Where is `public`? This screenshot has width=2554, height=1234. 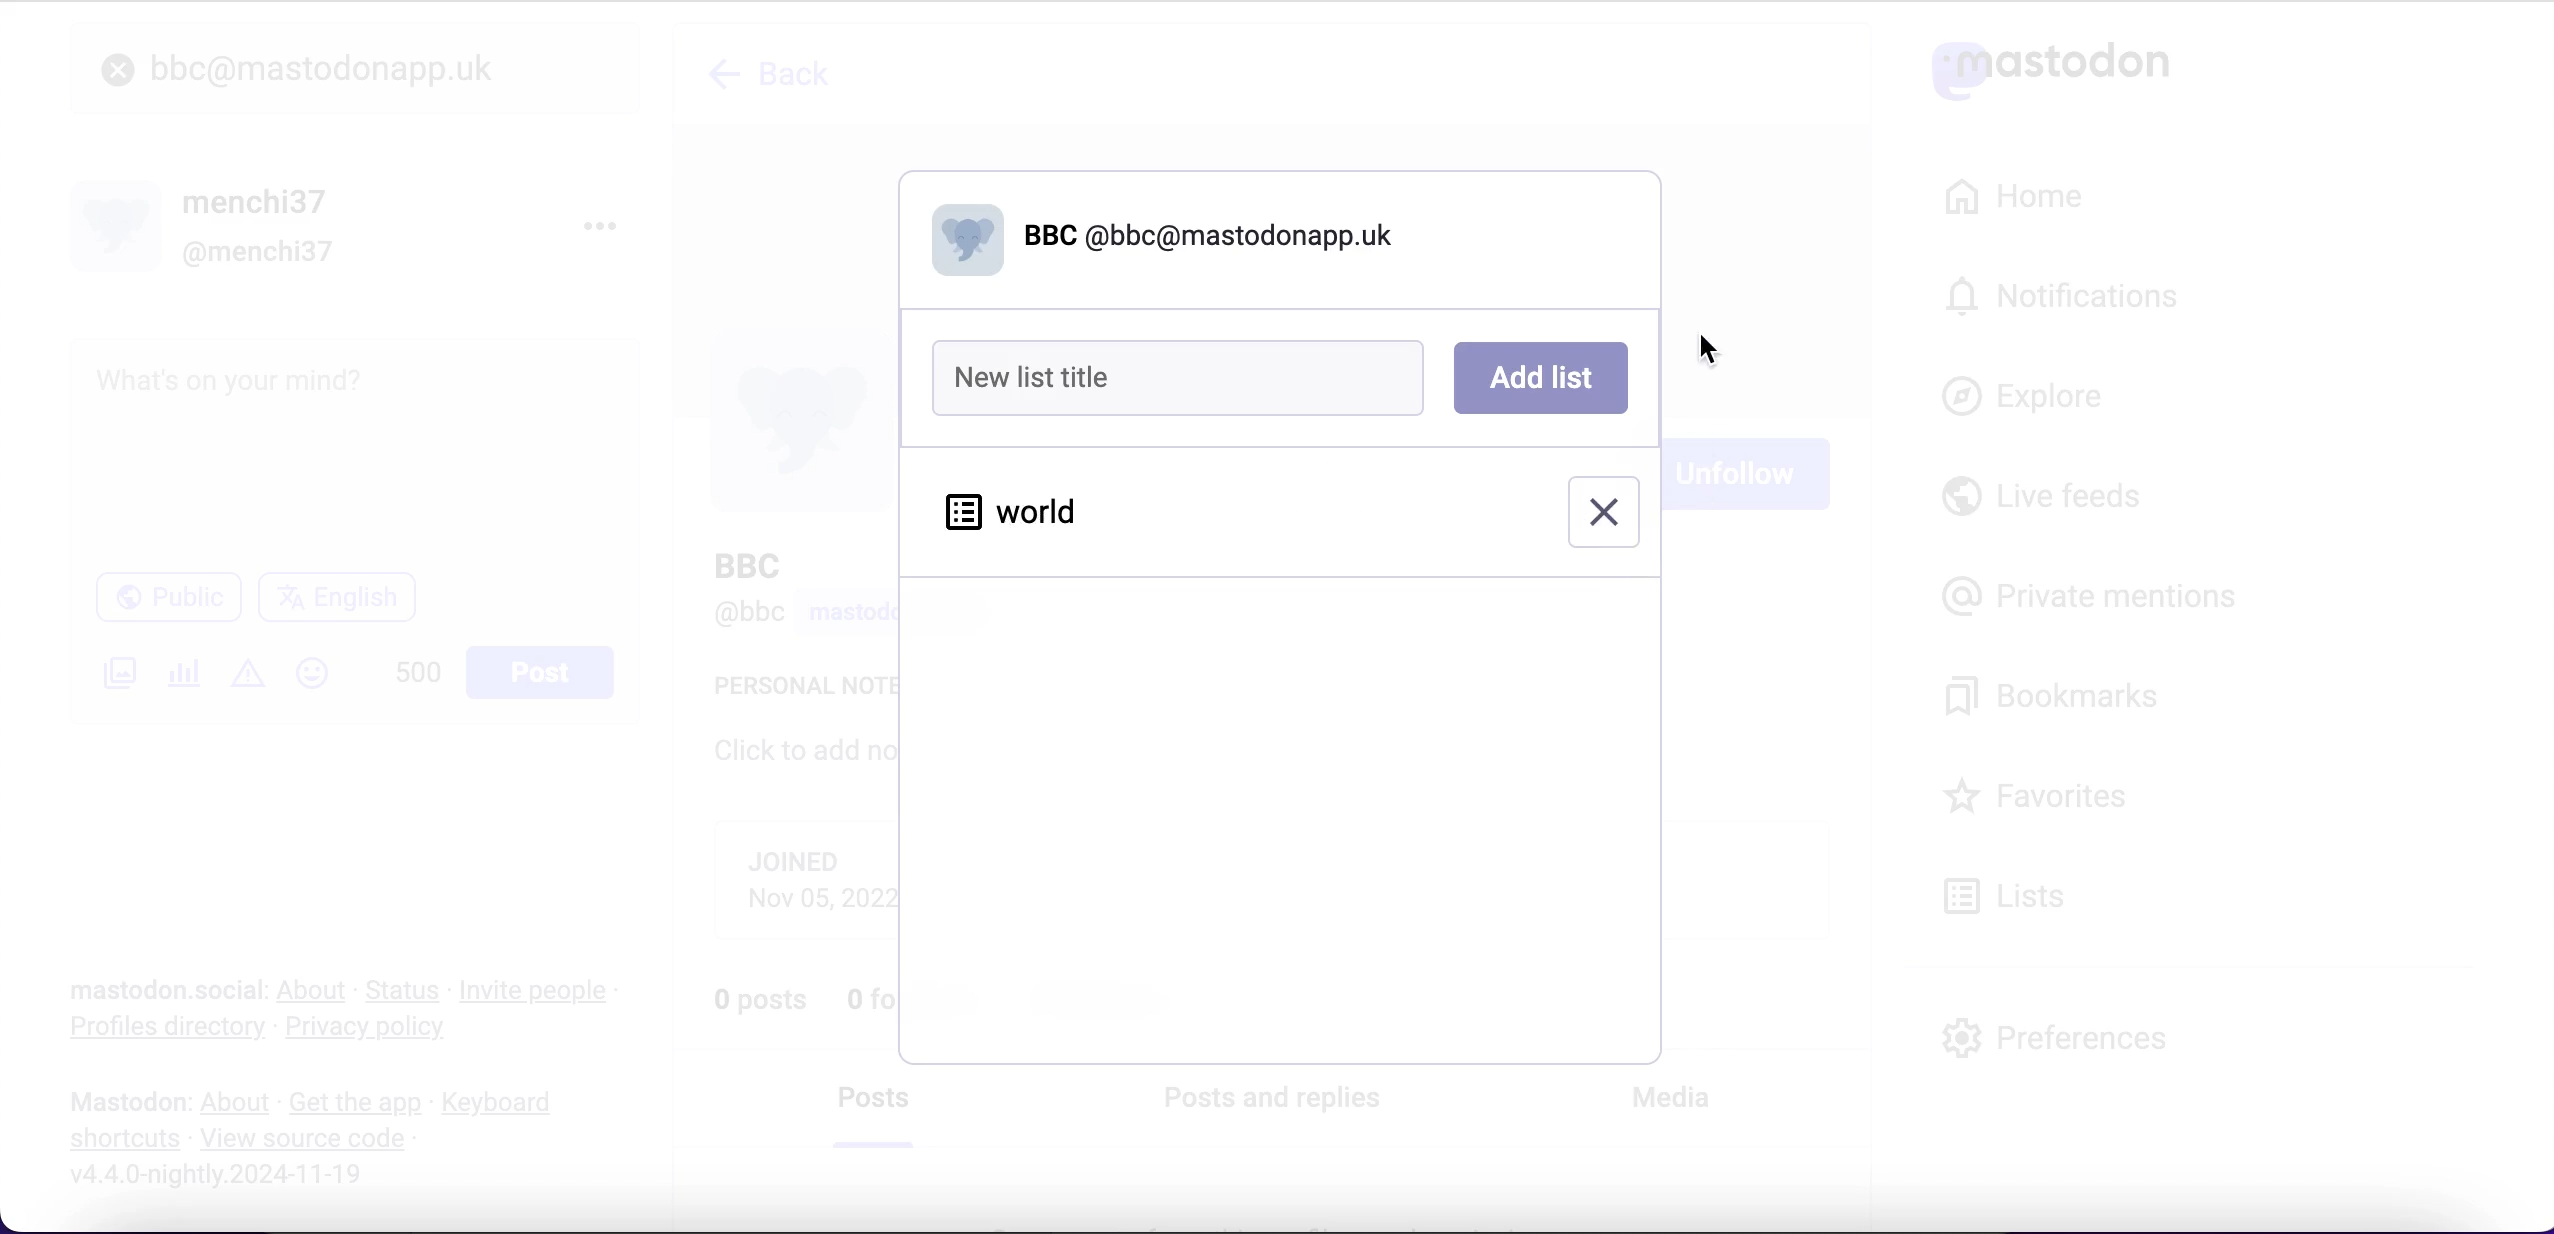
public is located at coordinates (166, 602).